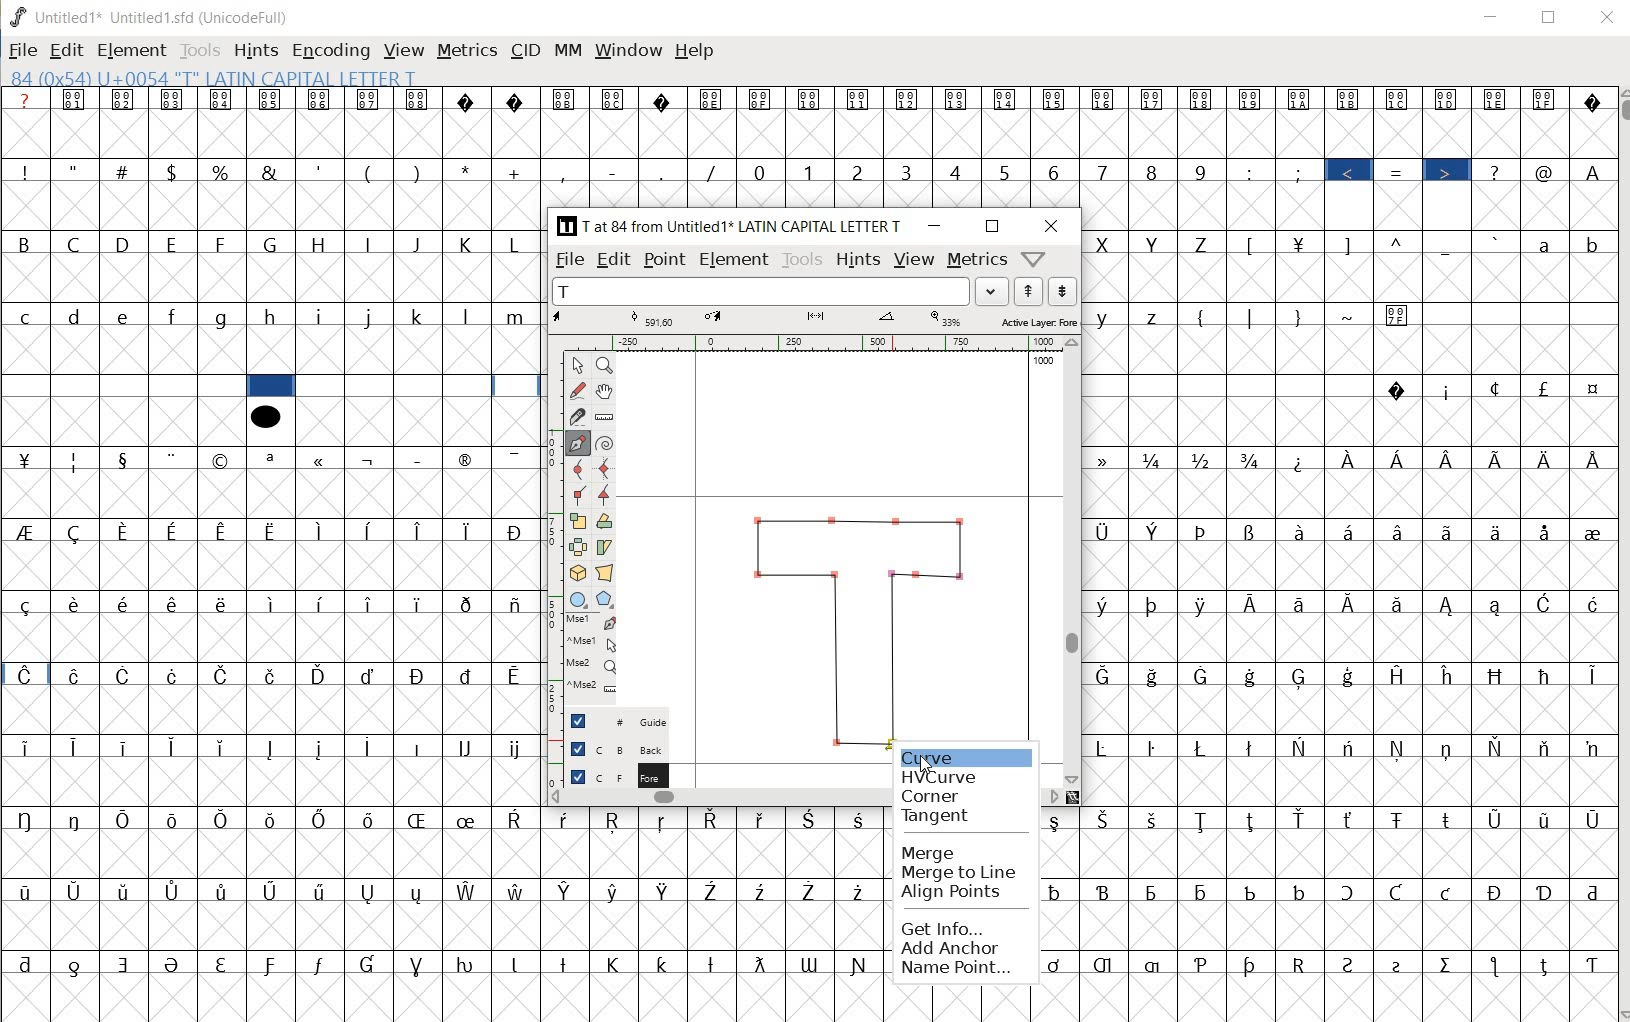 The image size is (1630, 1022). Describe the element at coordinates (861, 964) in the screenshot. I see `Symbol` at that location.